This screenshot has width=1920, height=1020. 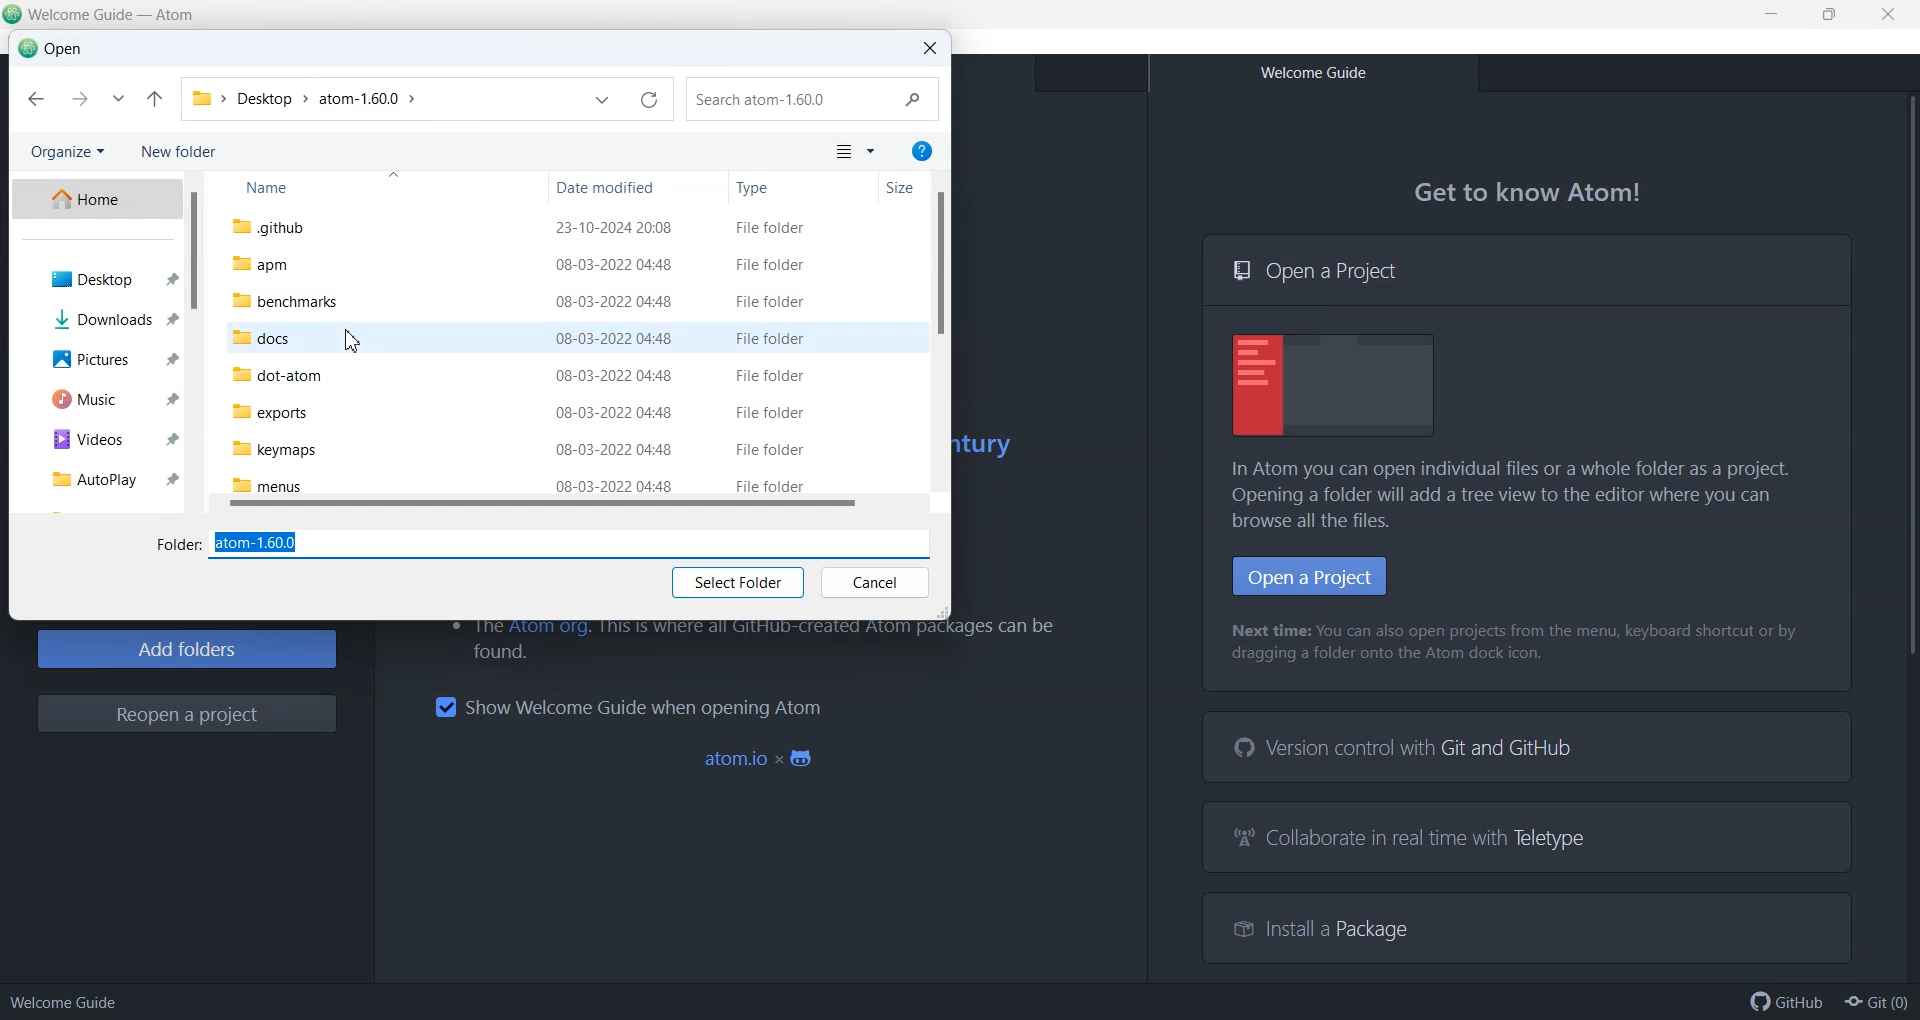 I want to click on Close, so click(x=929, y=49).